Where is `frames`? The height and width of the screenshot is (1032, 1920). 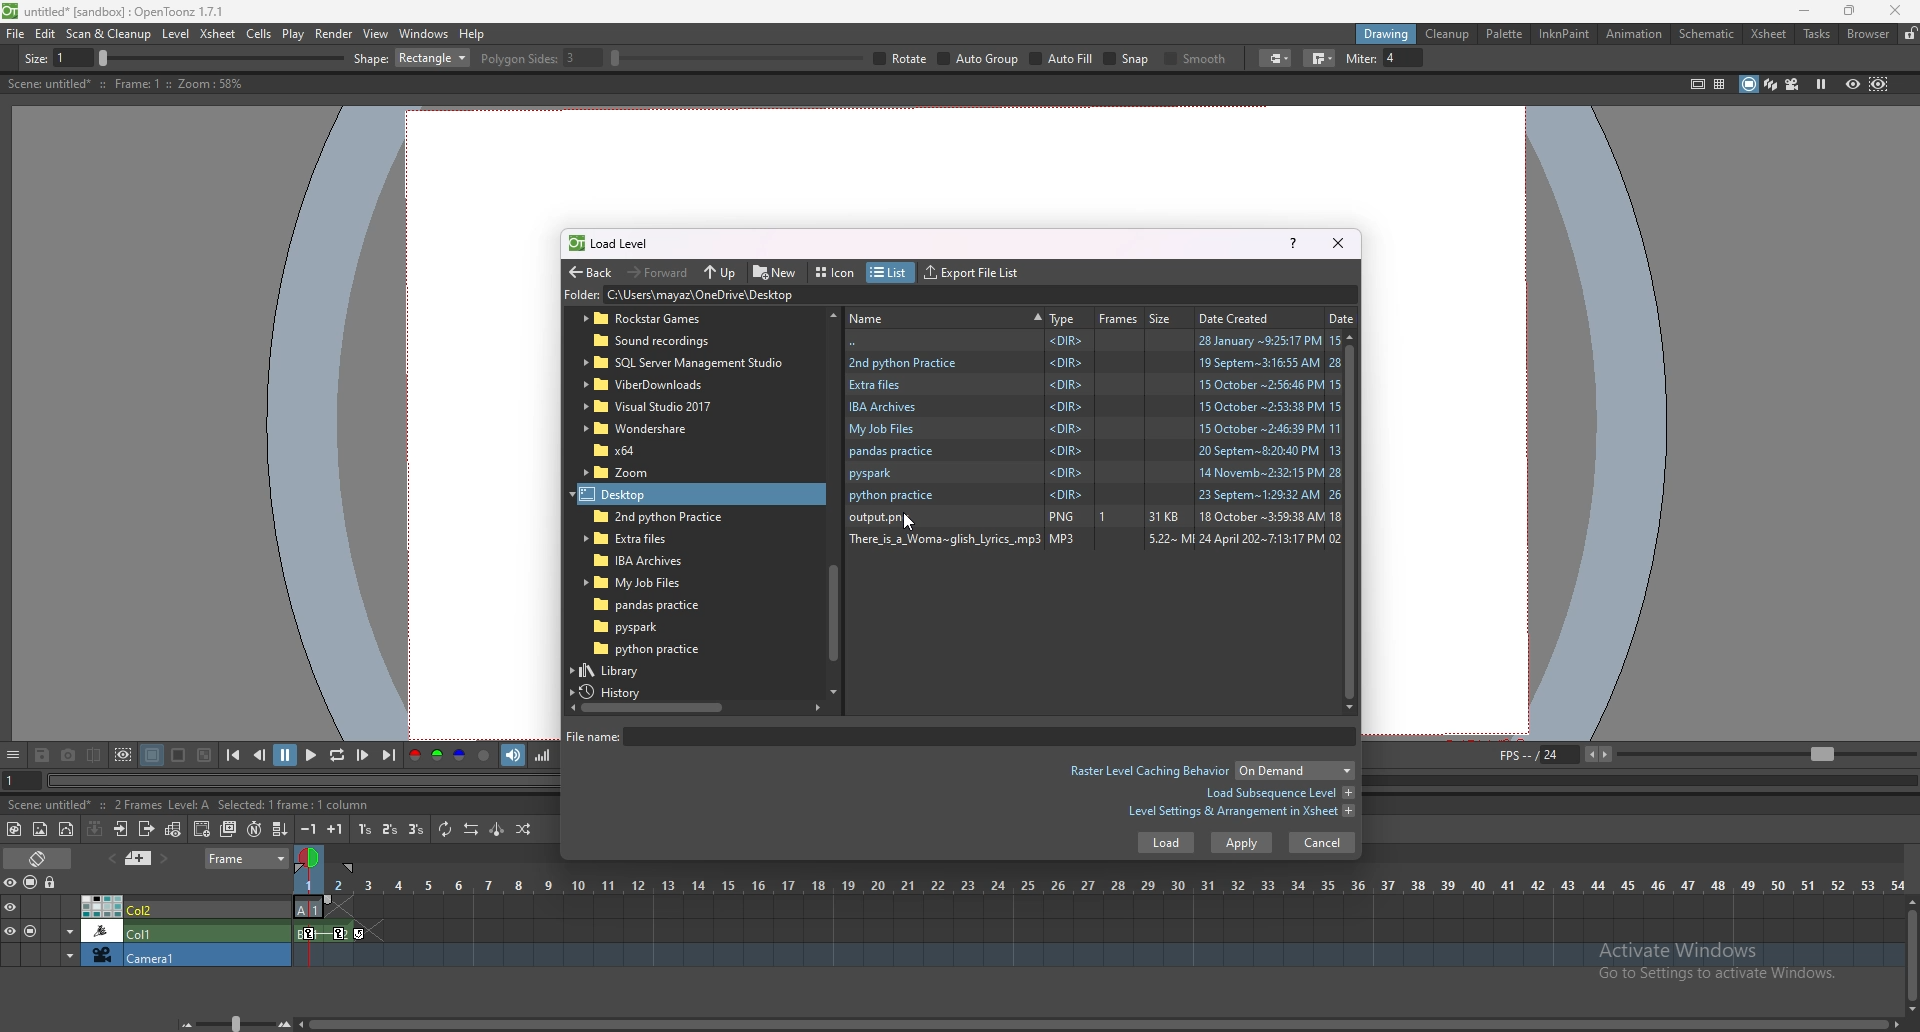
frames is located at coordinates (1119, 318).